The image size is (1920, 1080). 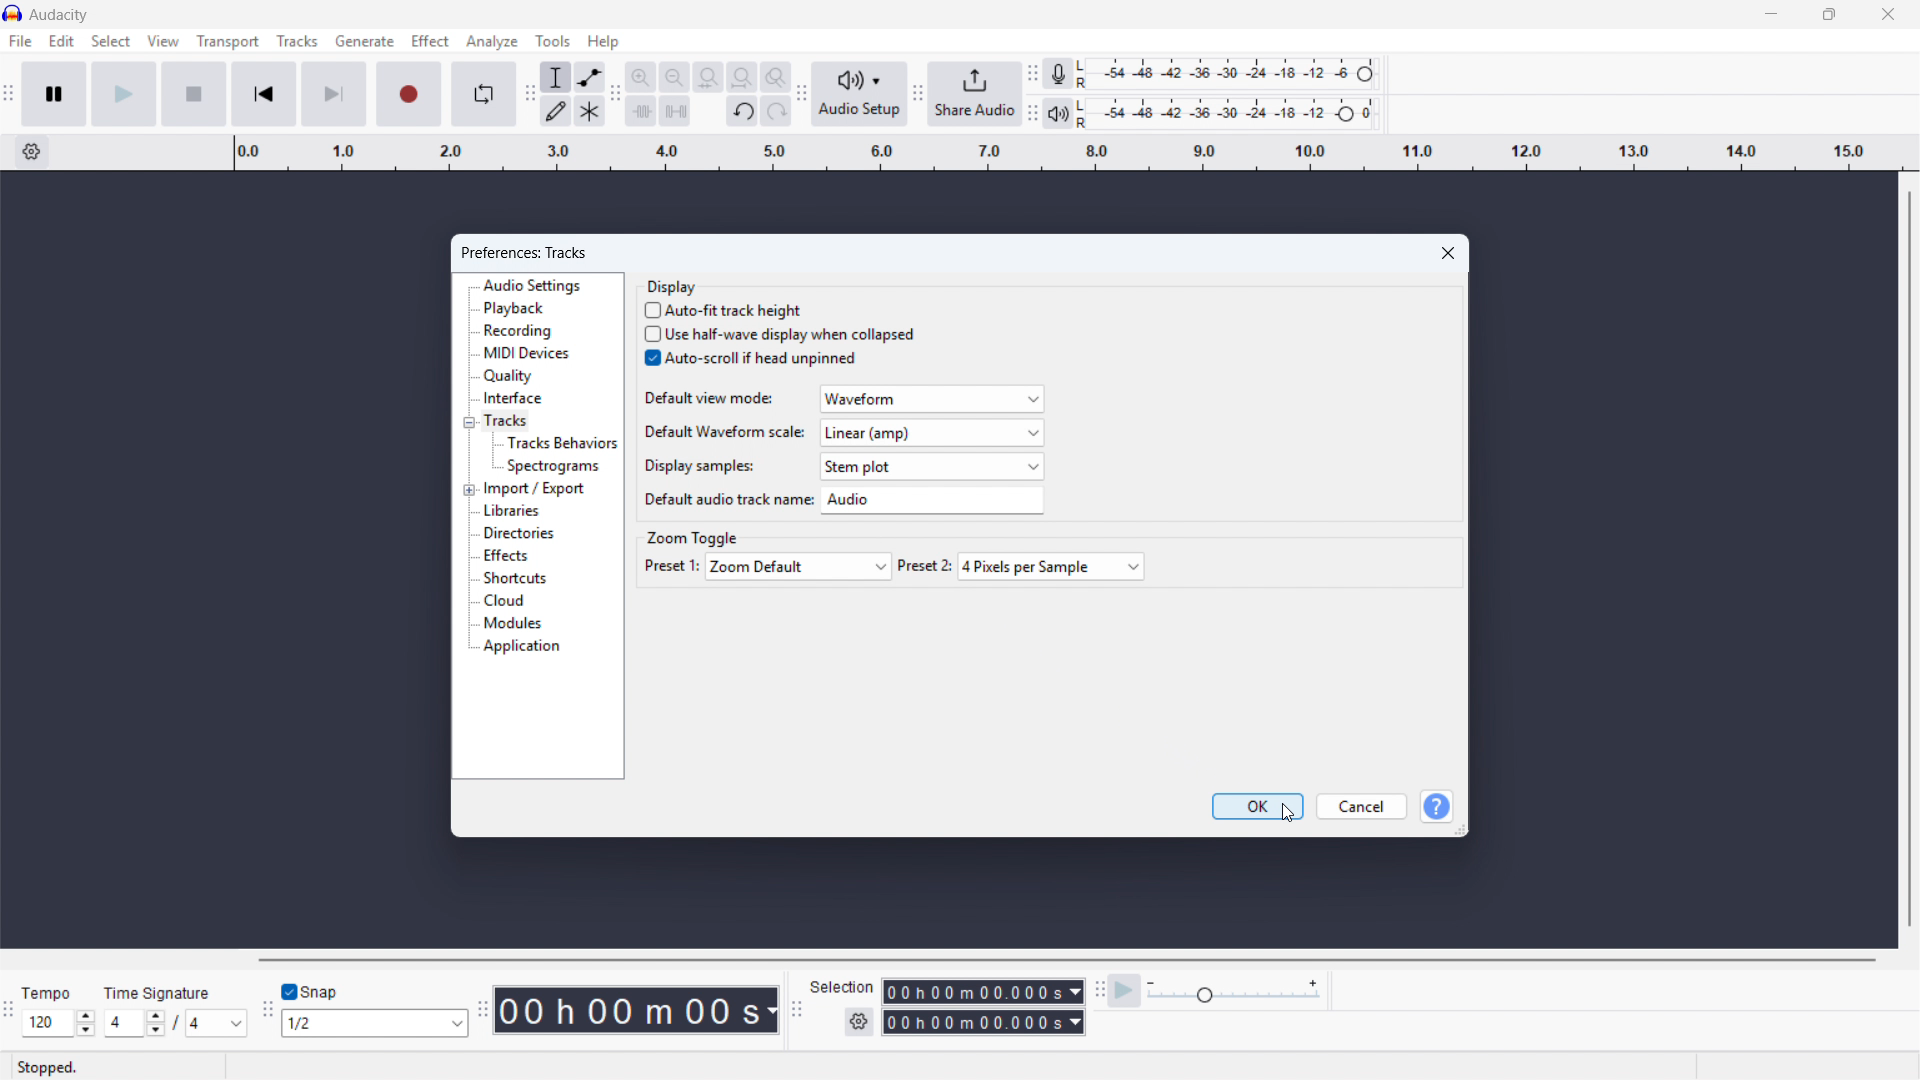 What do you see at coordinates (1886, 14) in the screenshot?
I see `close` at bounding box center [1886, 14].